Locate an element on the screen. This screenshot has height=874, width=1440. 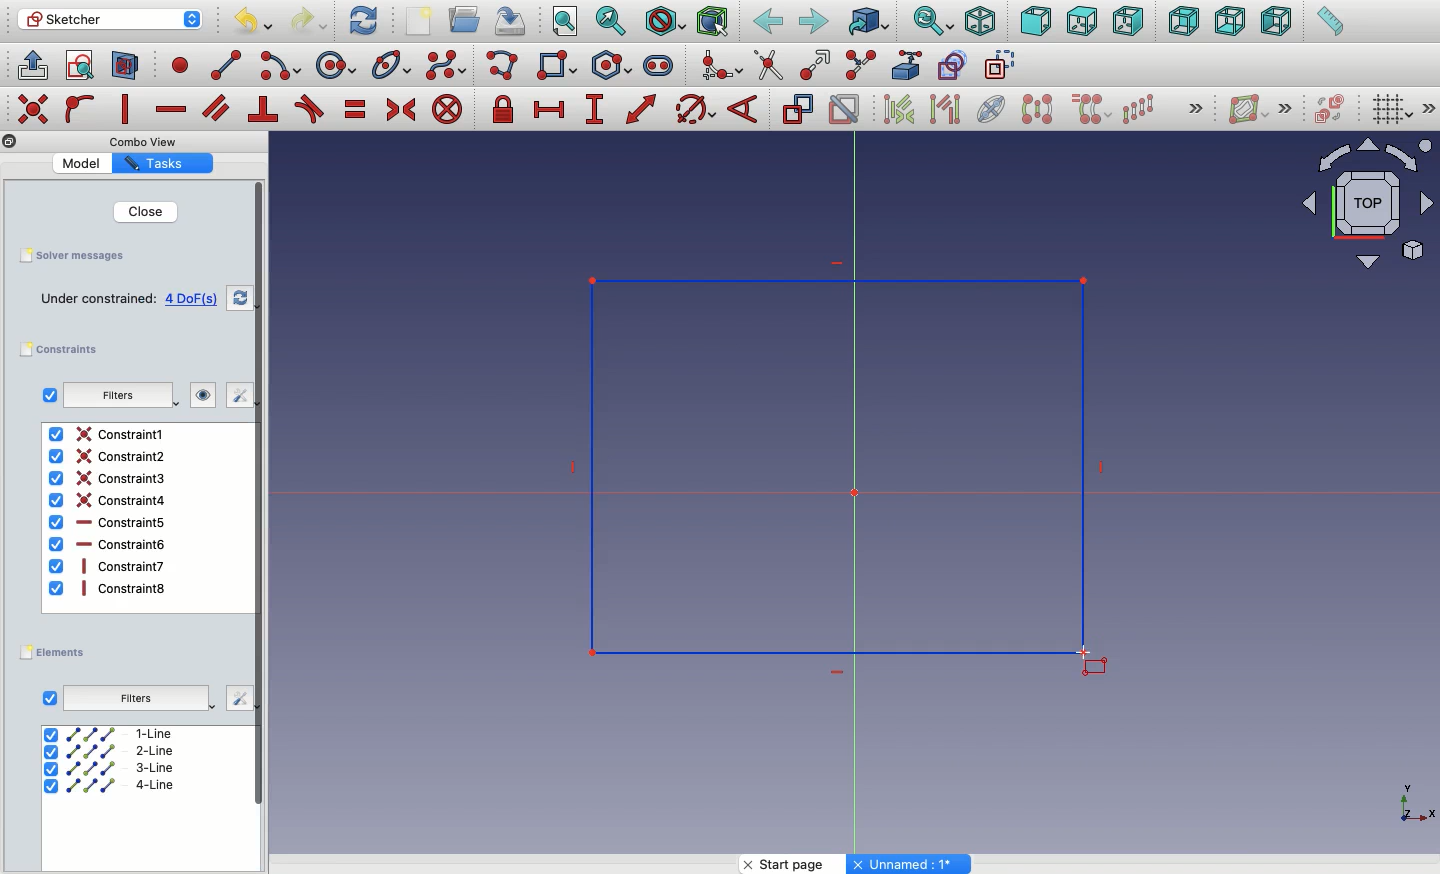
Right is located at coordinates (1131, 21).